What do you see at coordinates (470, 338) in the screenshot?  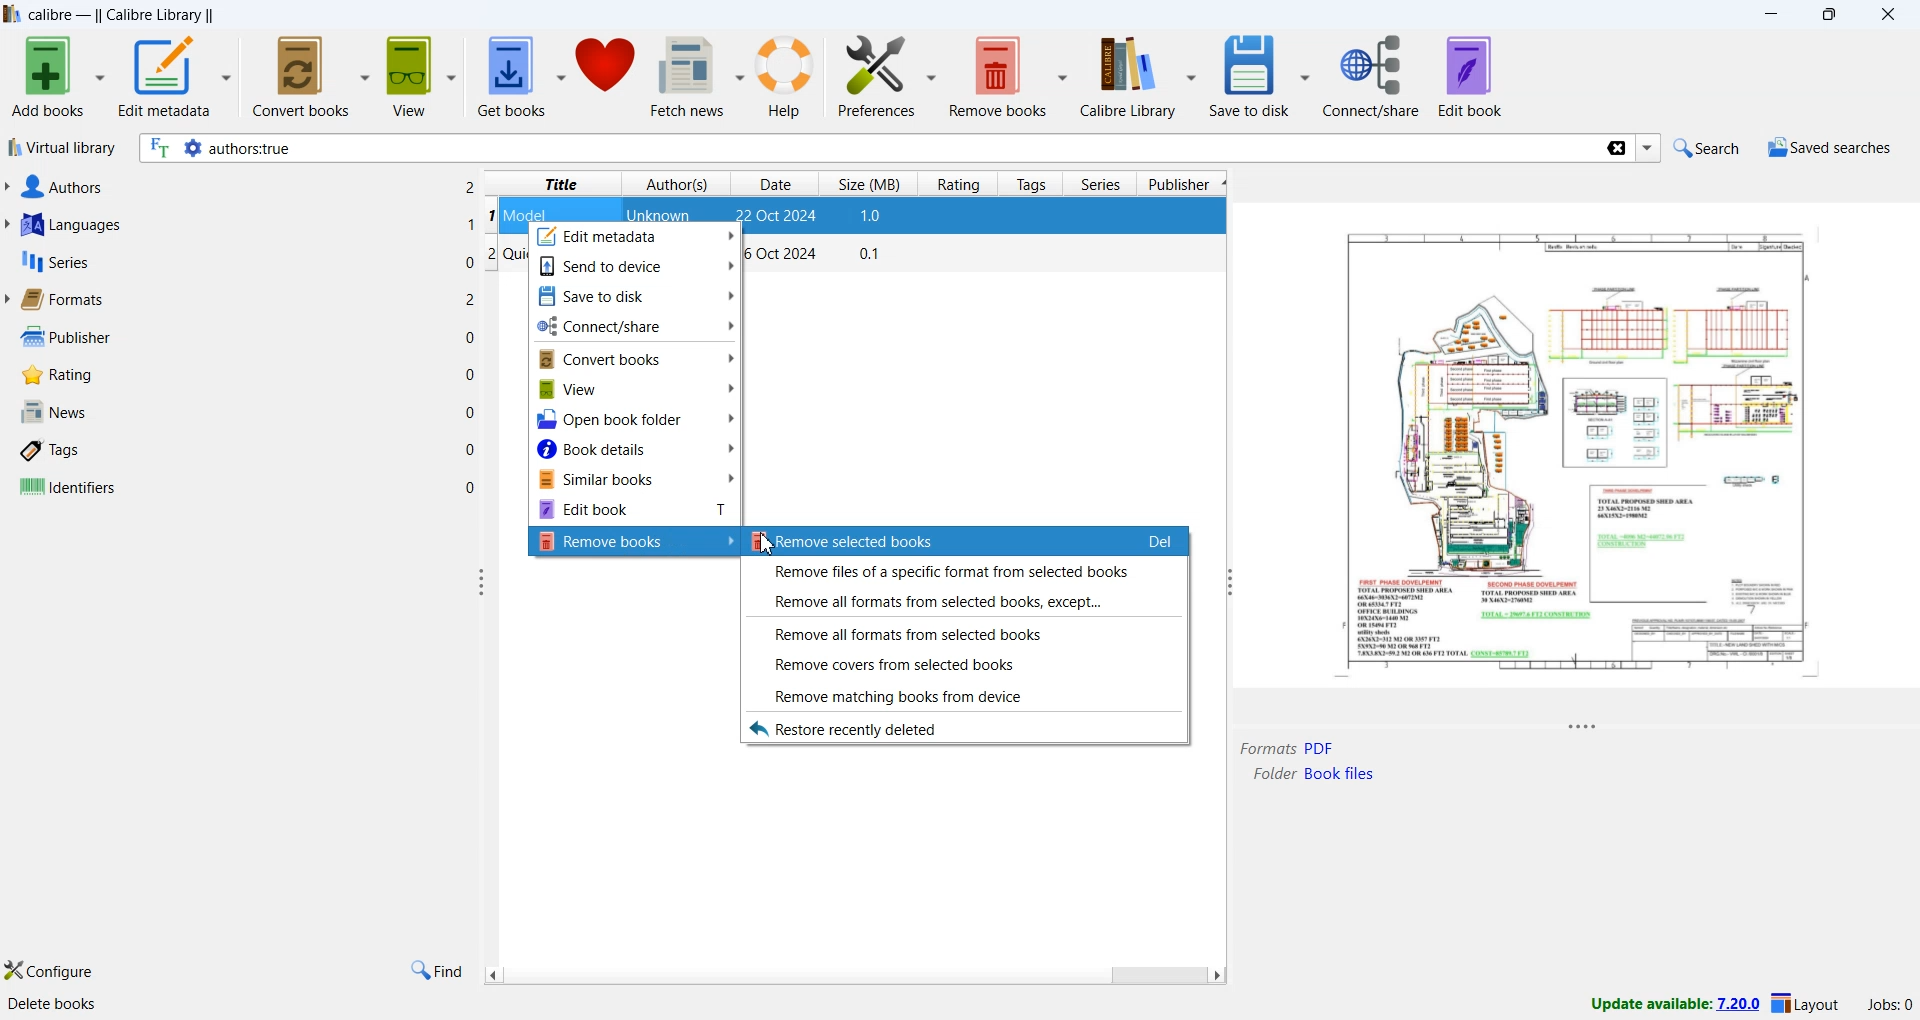 I see `0` at bounding box center [470, 338].